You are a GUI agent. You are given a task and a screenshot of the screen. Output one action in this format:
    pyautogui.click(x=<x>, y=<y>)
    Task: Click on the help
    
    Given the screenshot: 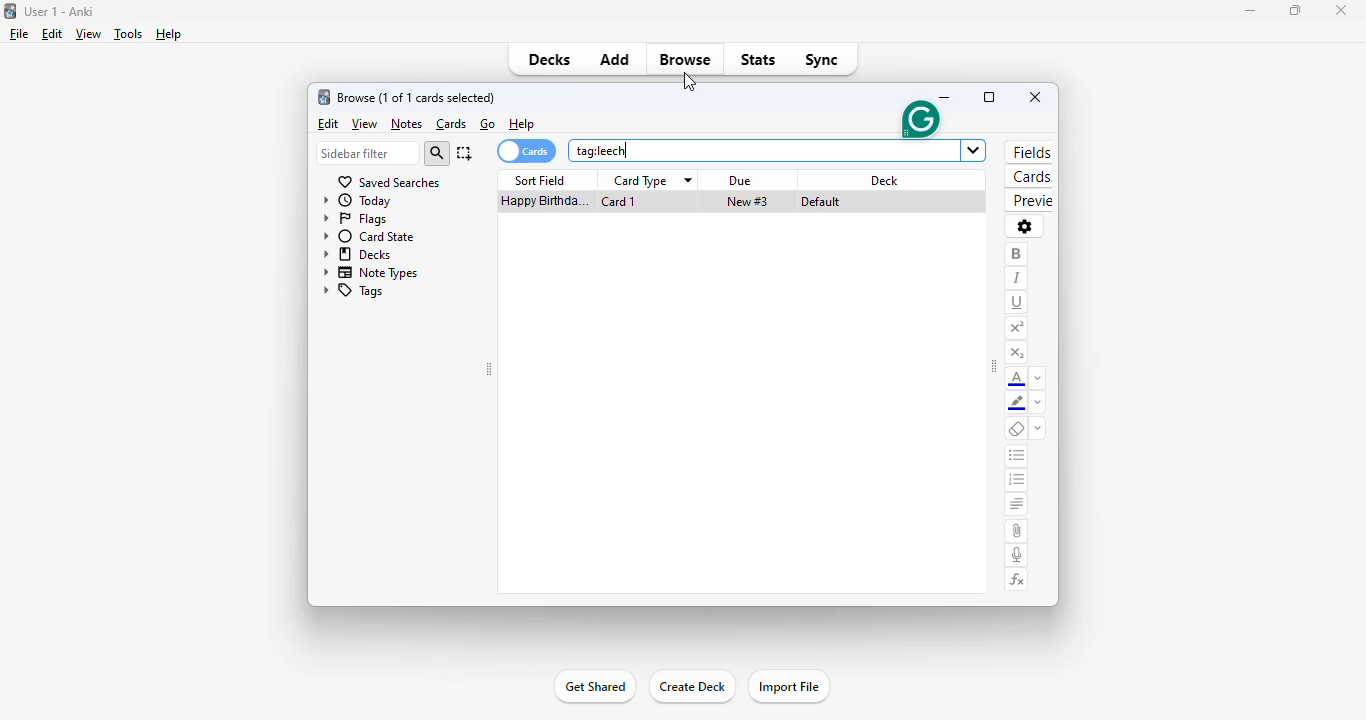 What is the action you would take?
    pyautogui.click(x=522, y=124)
    